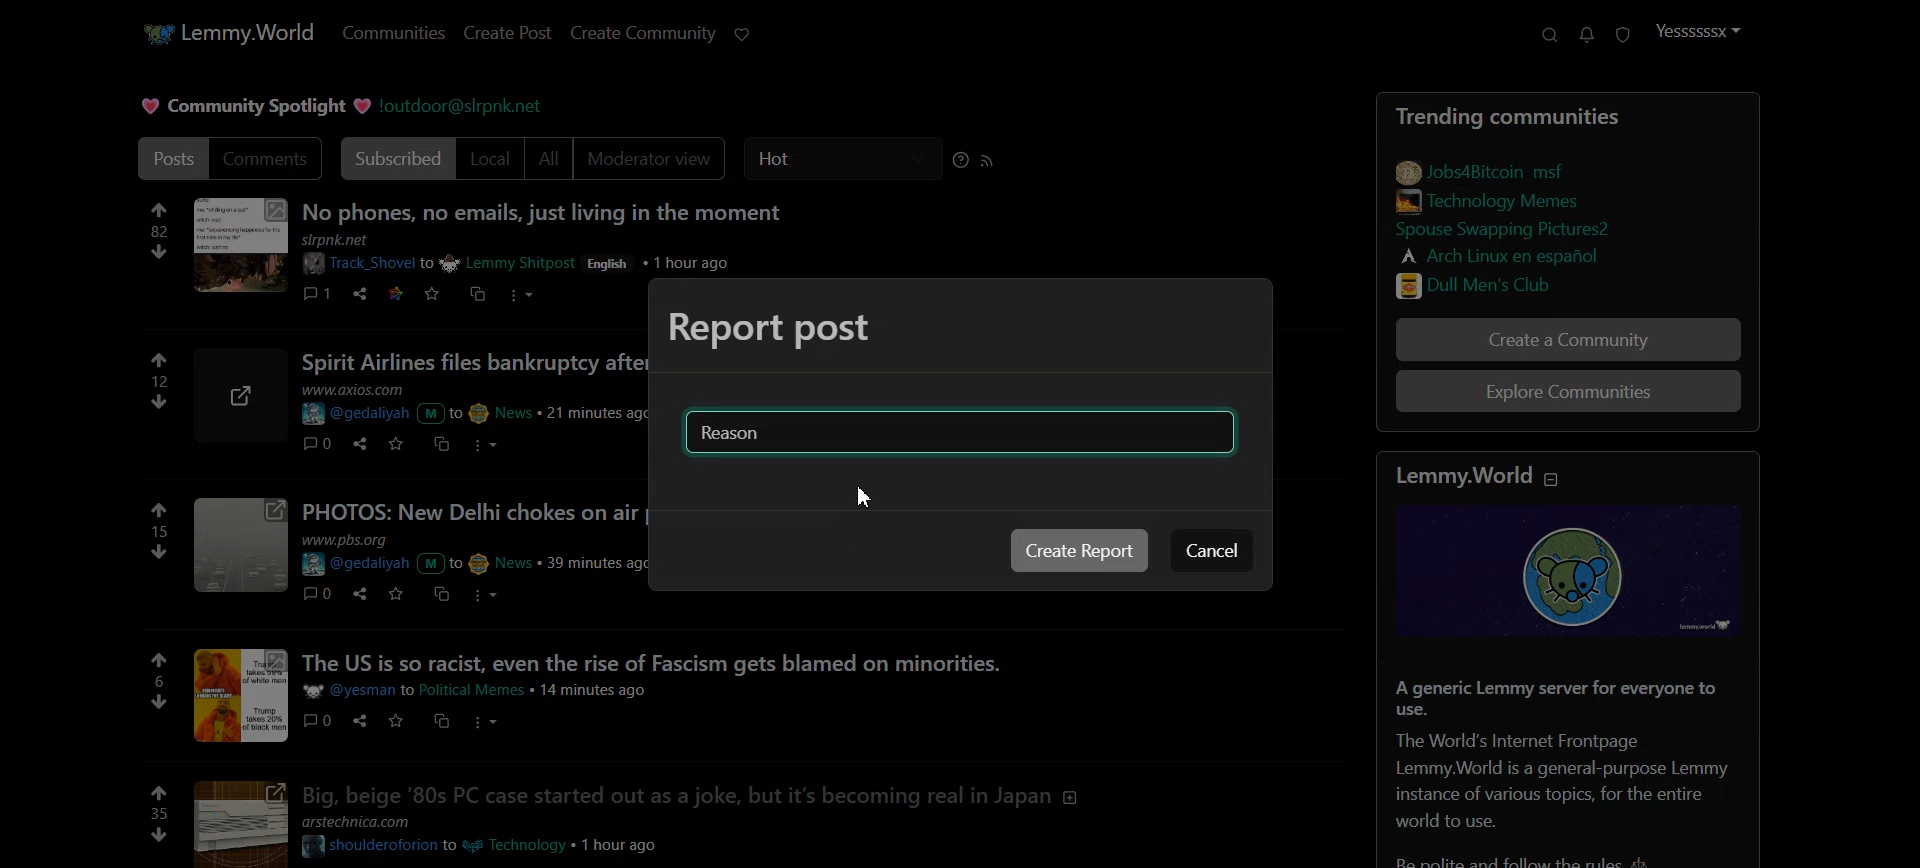 The width and height of the screenshot is (1920, 868). What do you see at coordinates (431, 295) in the screenshot?
I see `save` at bounding box center [431, 295].